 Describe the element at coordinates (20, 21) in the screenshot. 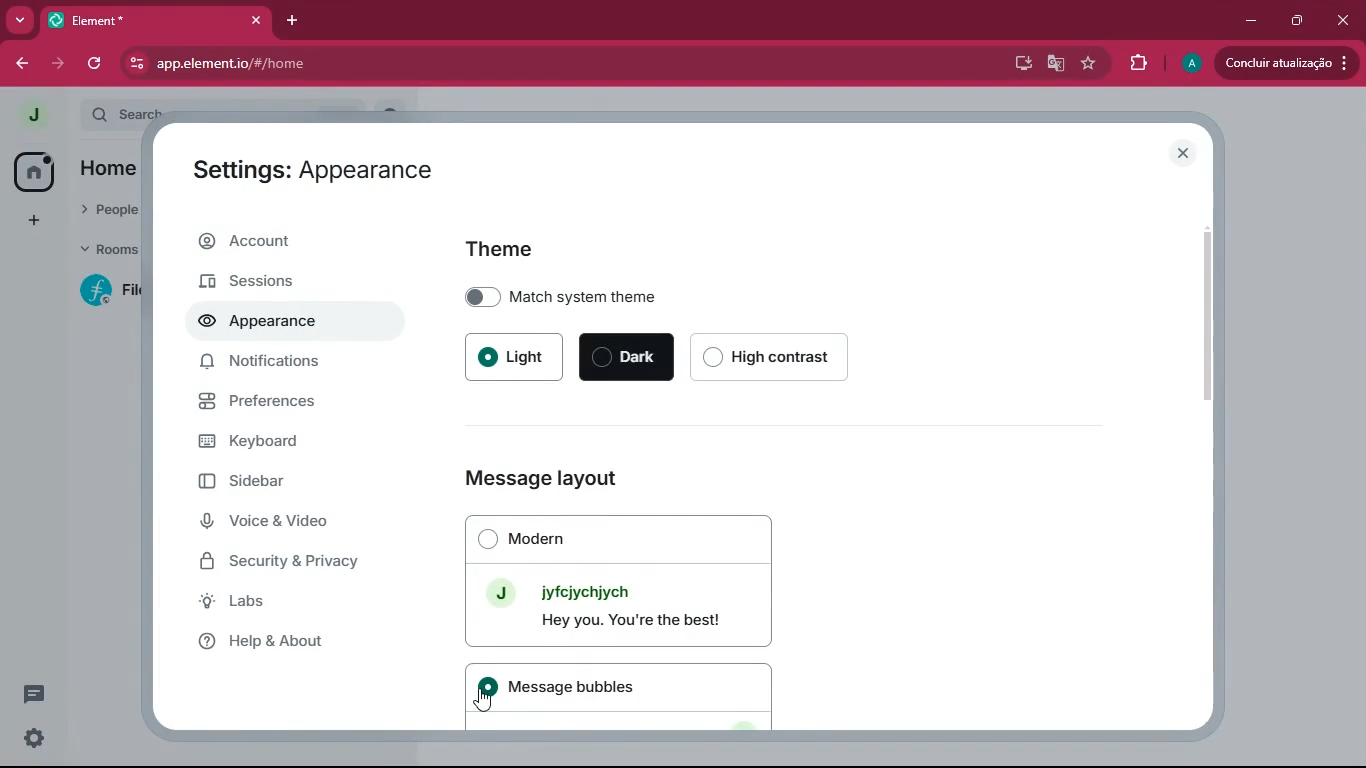

I see `more` at that location.